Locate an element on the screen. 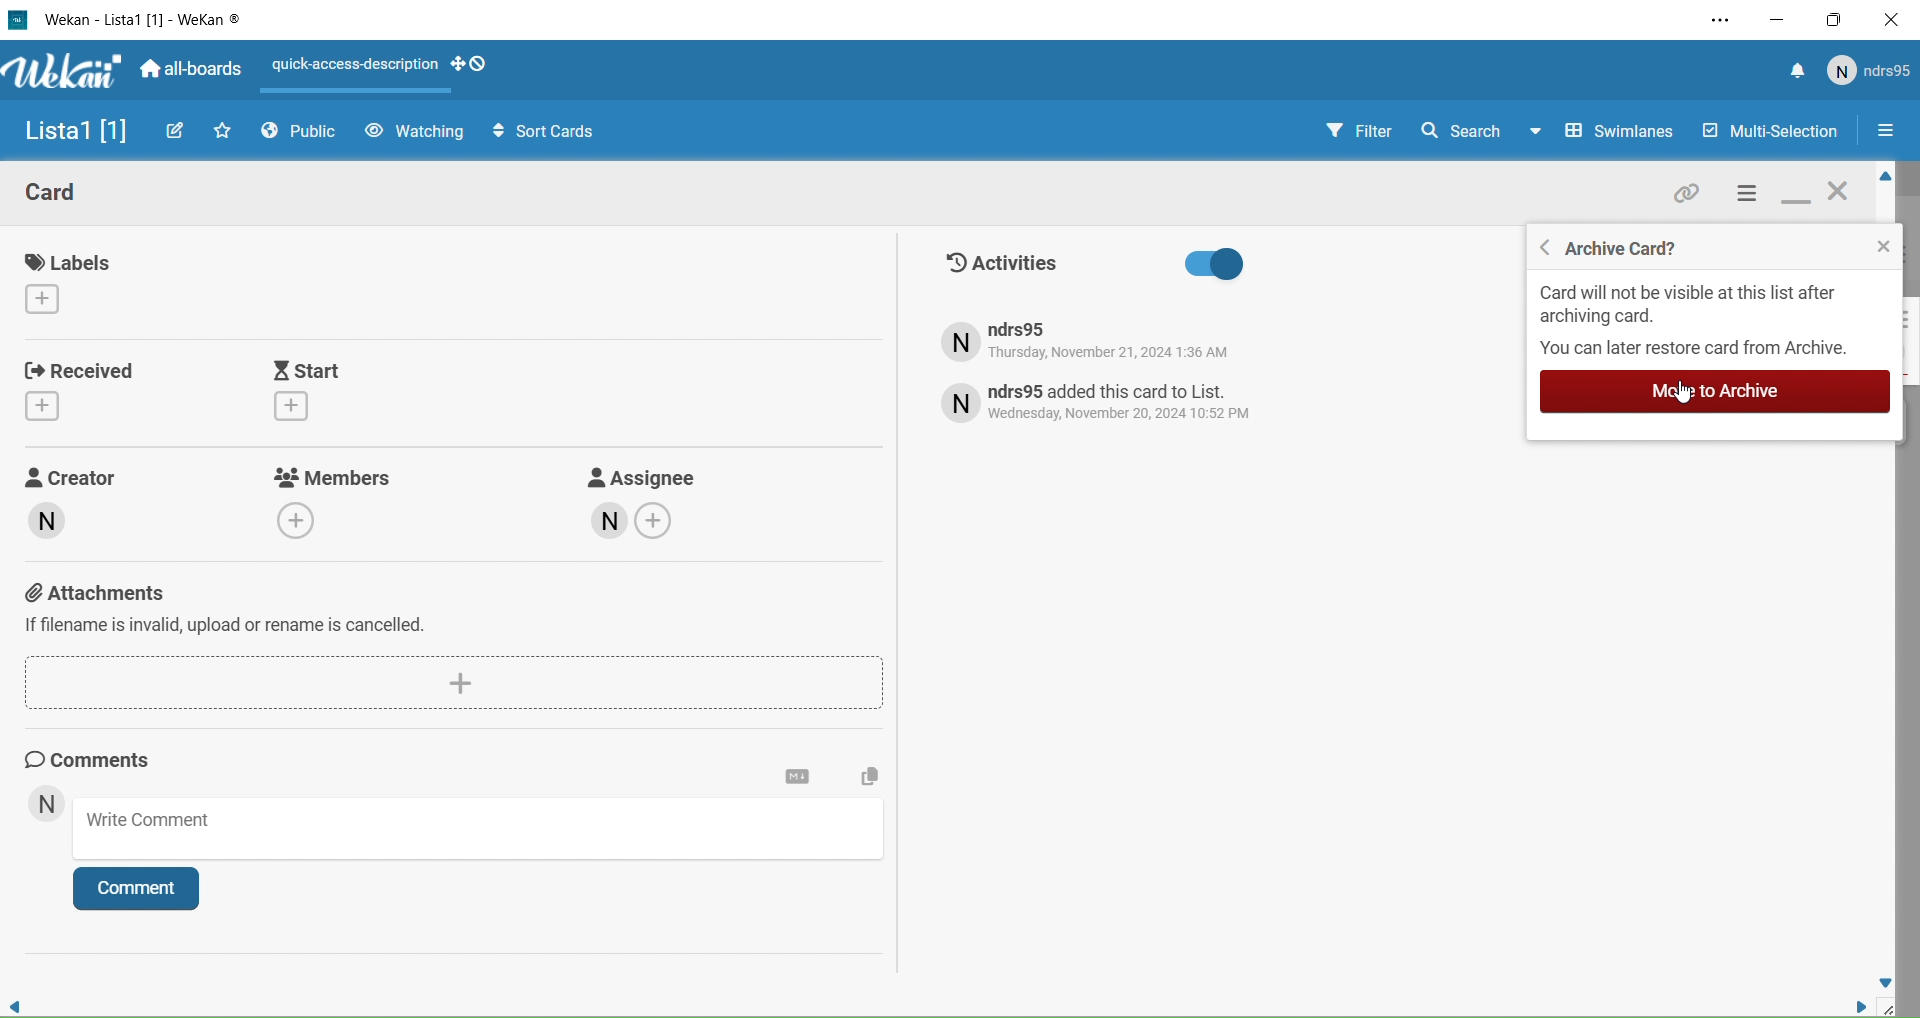 Image resolution: width=1920 pixels, height=1018 pixels. User is located at coordinates (1866, 71).